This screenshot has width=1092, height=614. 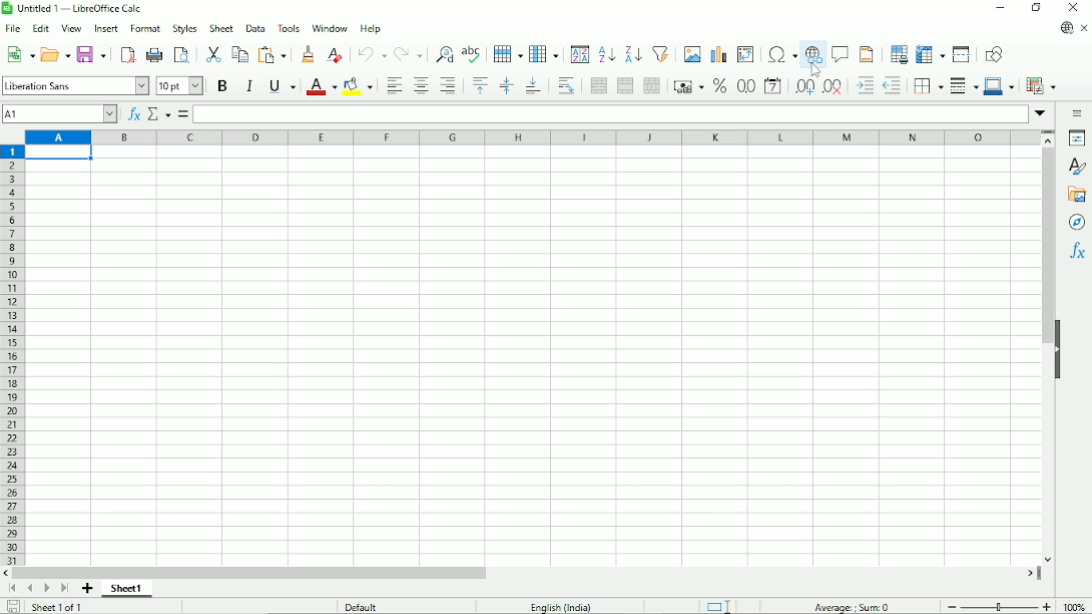 I want to click on Function wizard, so click(x=134, y=115).